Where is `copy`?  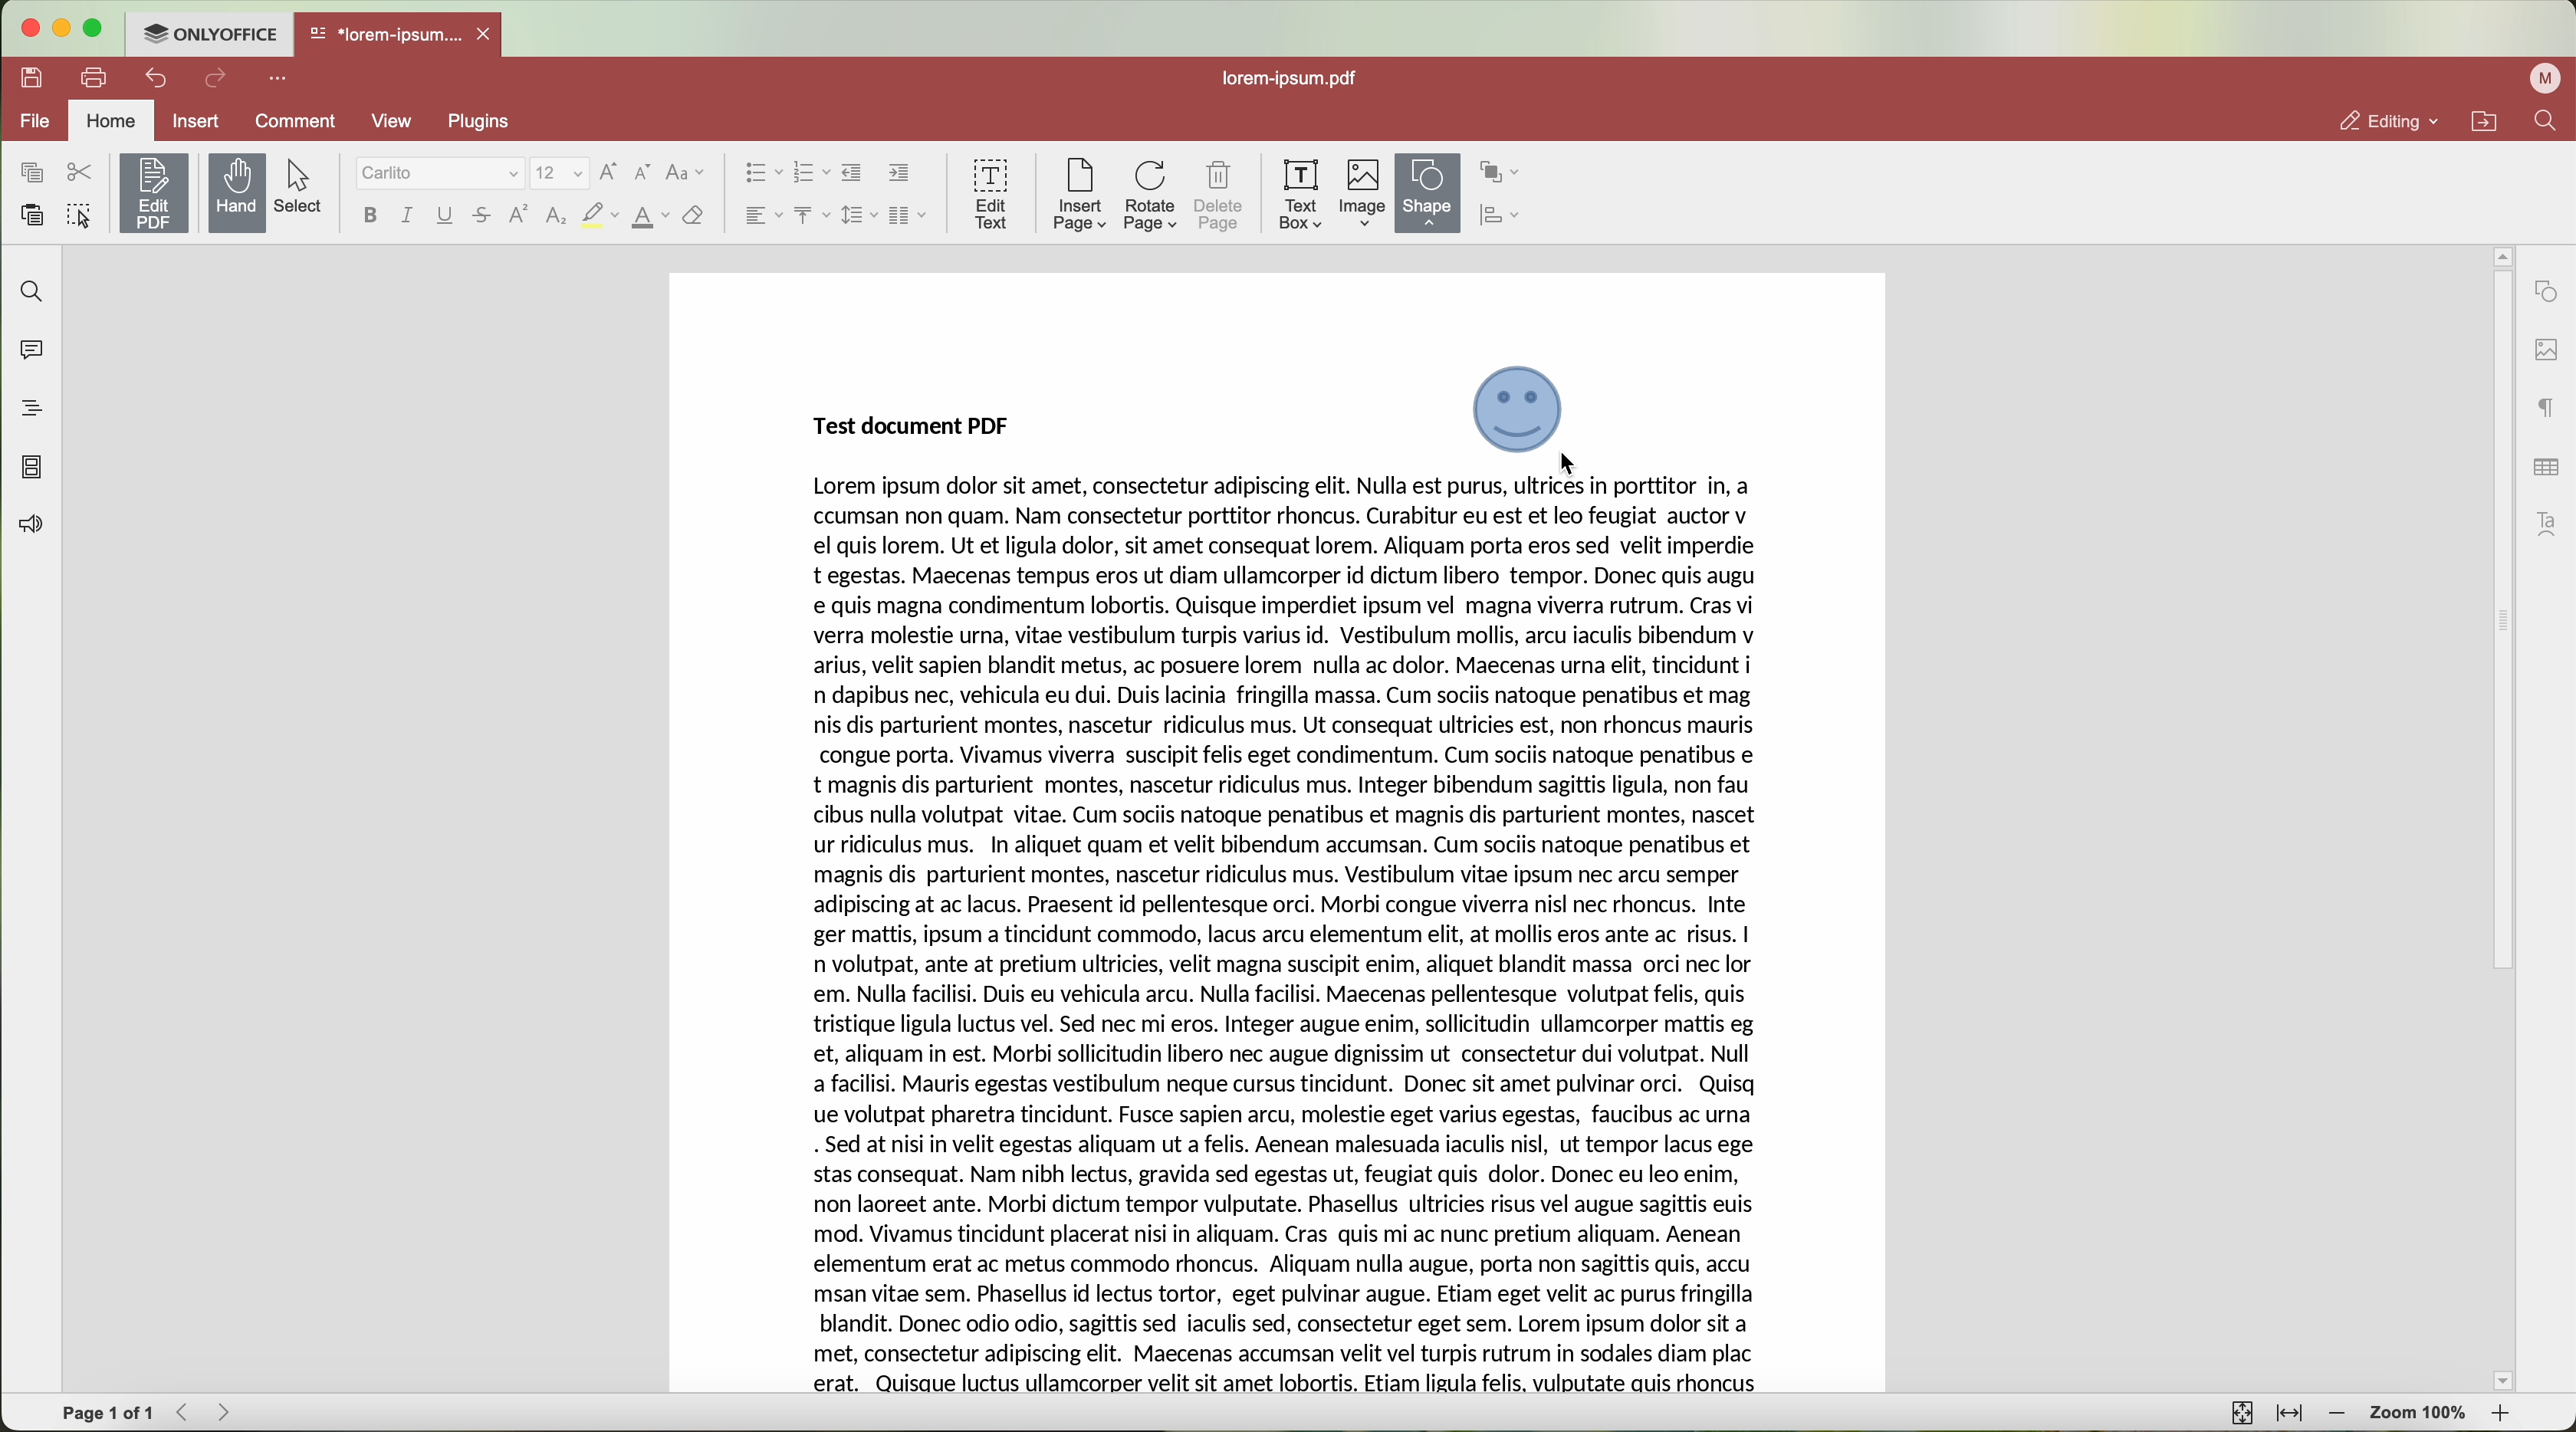 copy is located at coordinates (27, 171).